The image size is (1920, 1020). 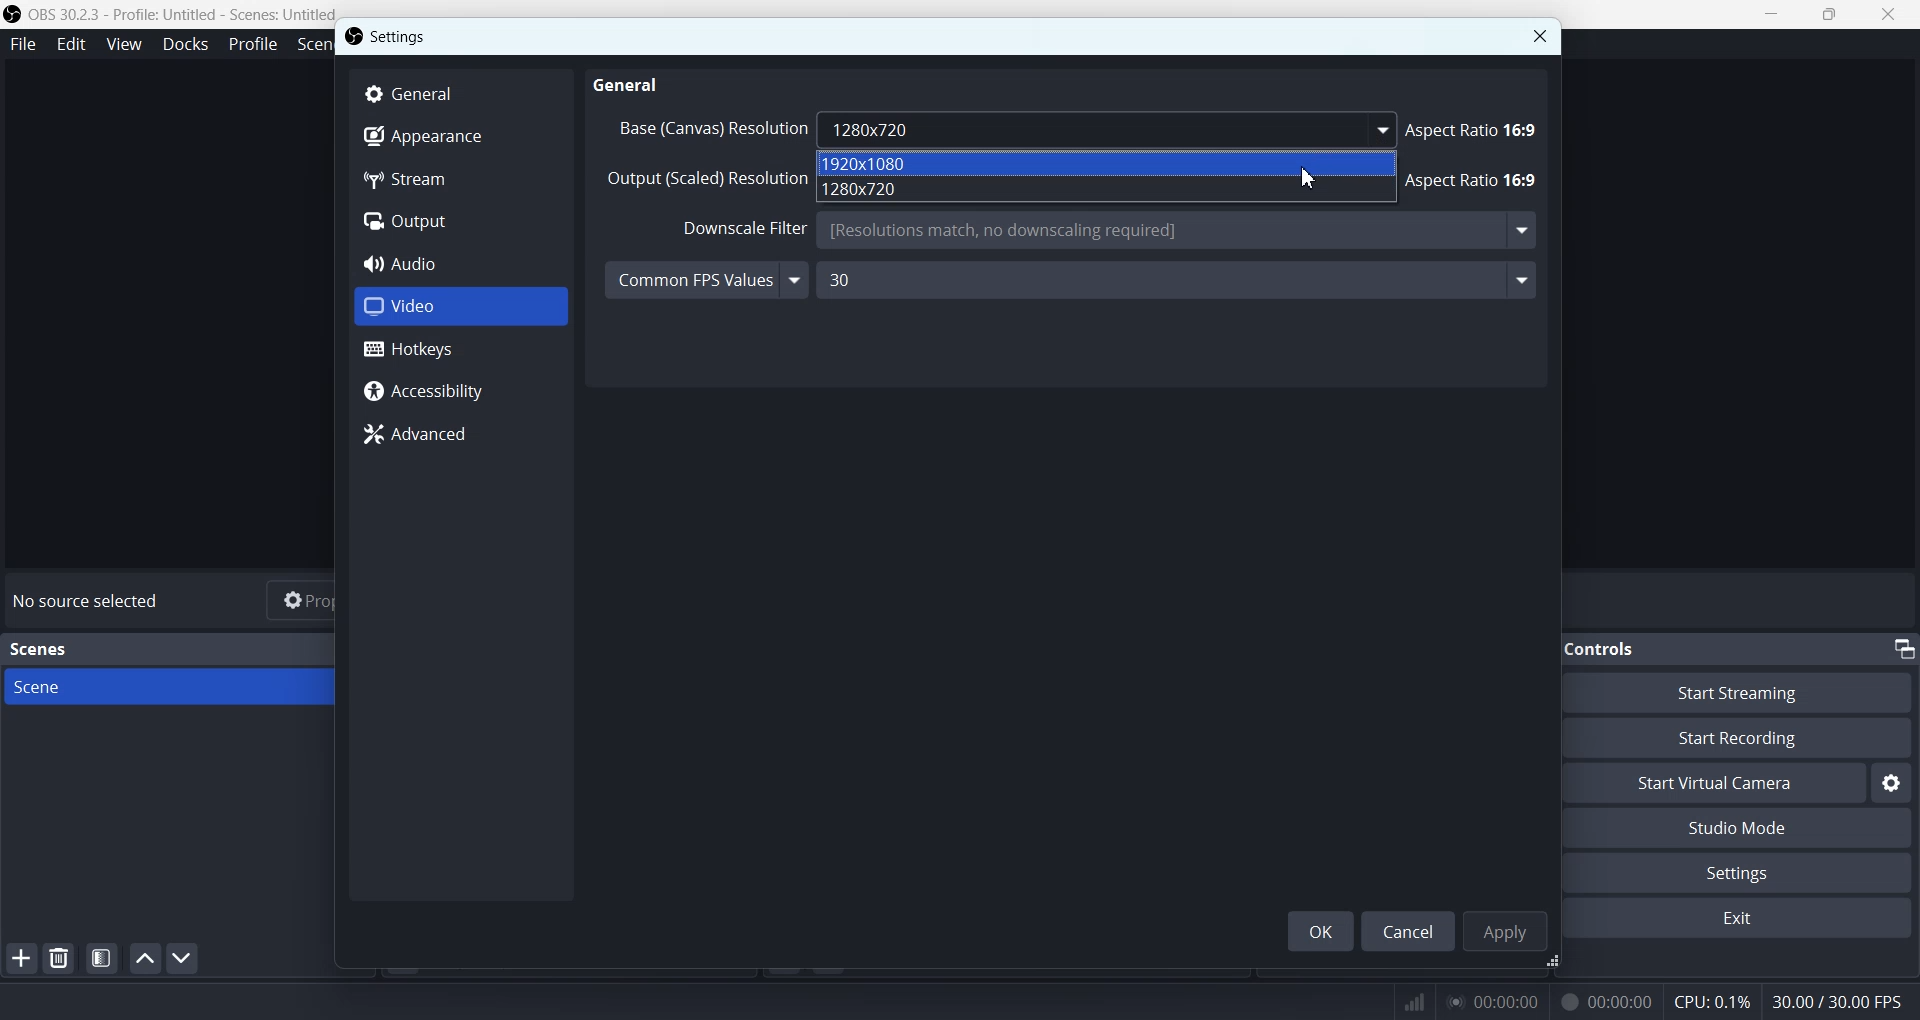 What do you see at coordinates (42, 649) in the screenshot?
I see `Text` at bounding box center [42, 649].